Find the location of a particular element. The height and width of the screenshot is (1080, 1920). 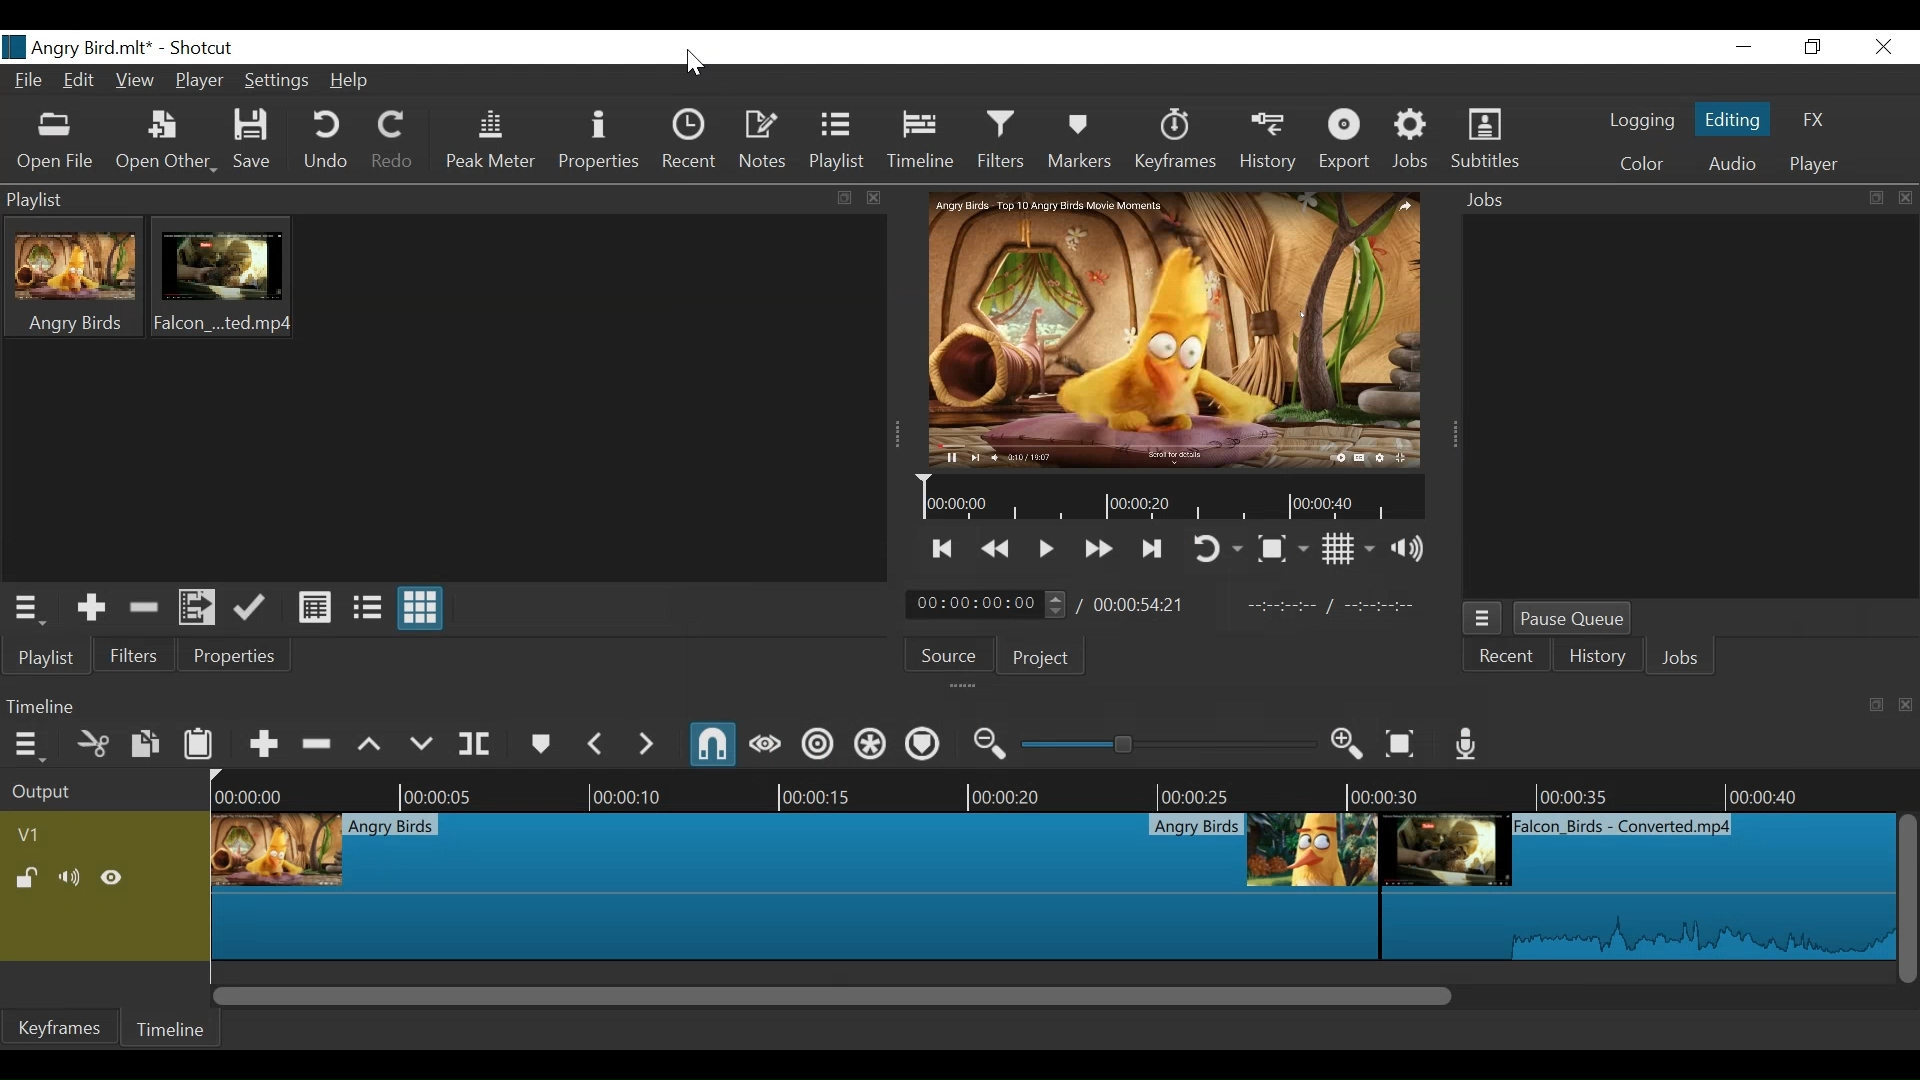

Markers is located at coordinates (1078, 141).